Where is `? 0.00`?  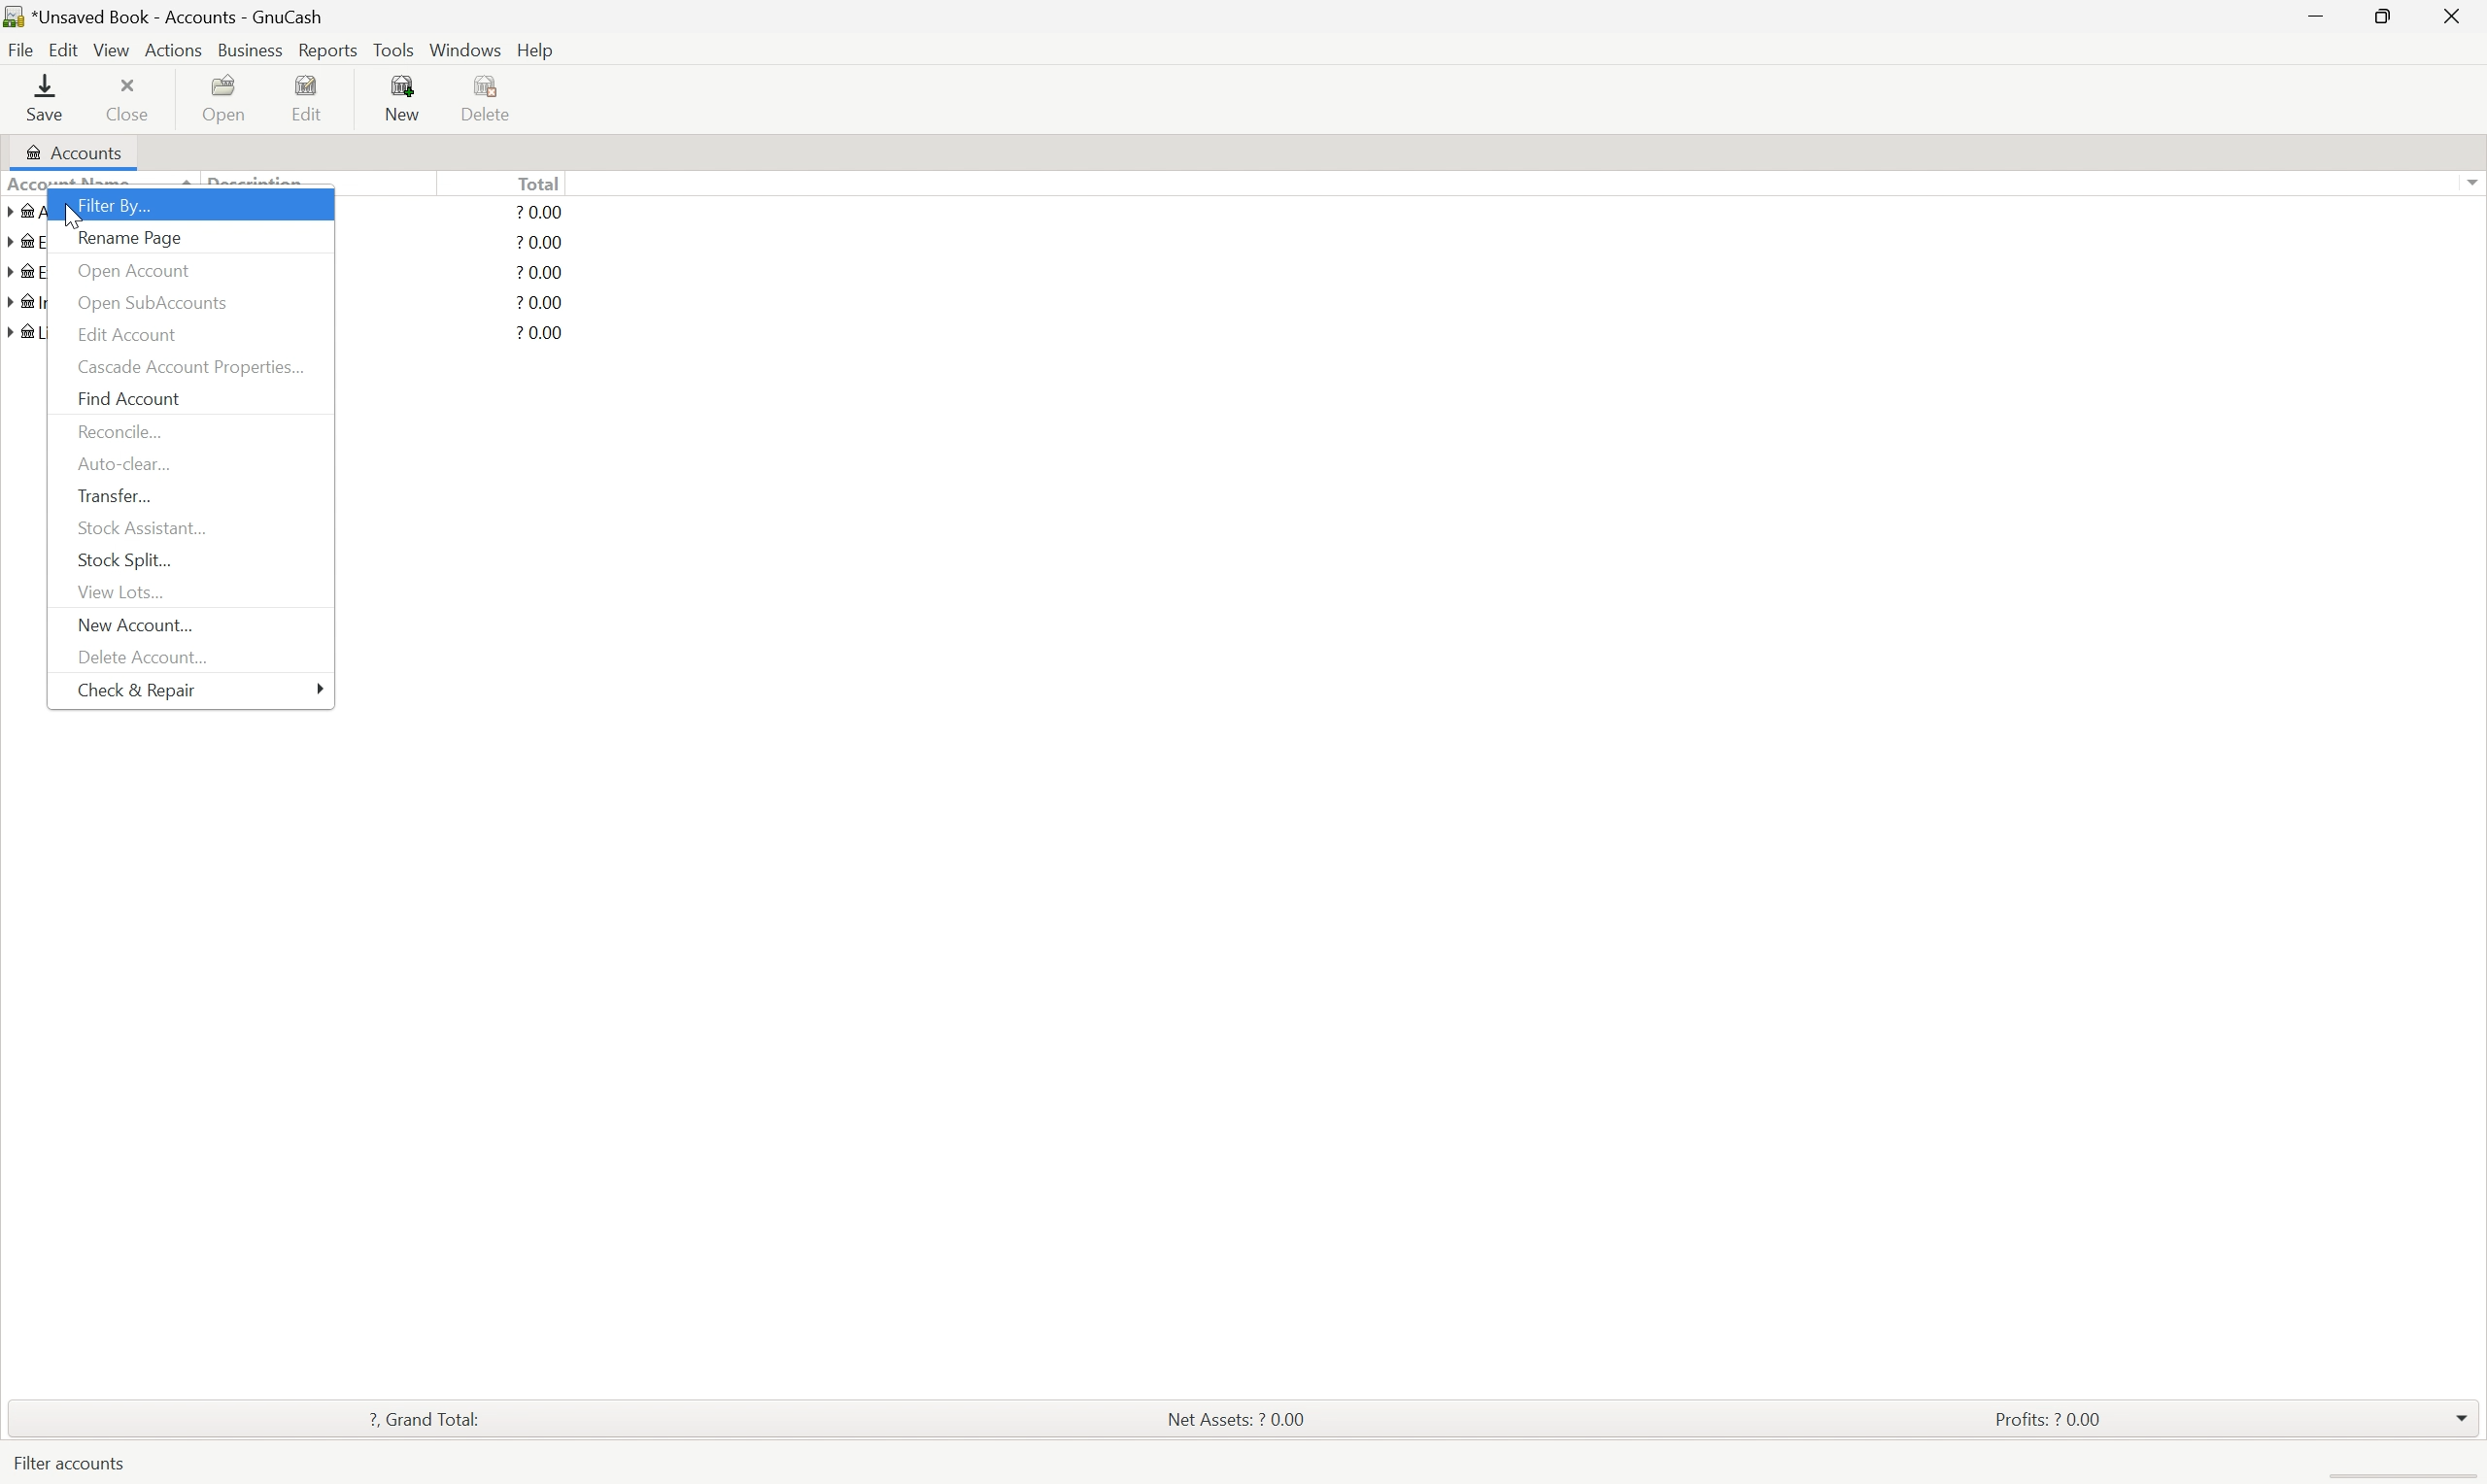
? 0.00 is located at coordinates (541, 210).